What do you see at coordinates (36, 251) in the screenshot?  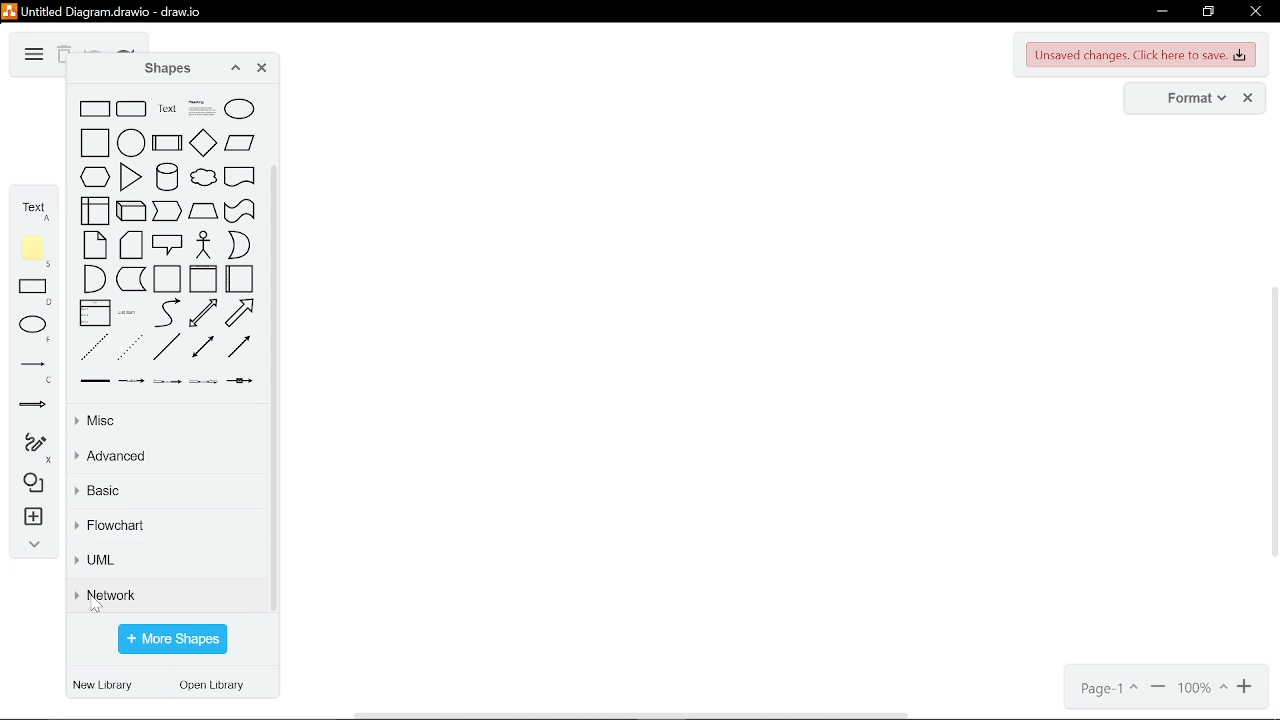 I see `note` at bounding box center [36, 251].